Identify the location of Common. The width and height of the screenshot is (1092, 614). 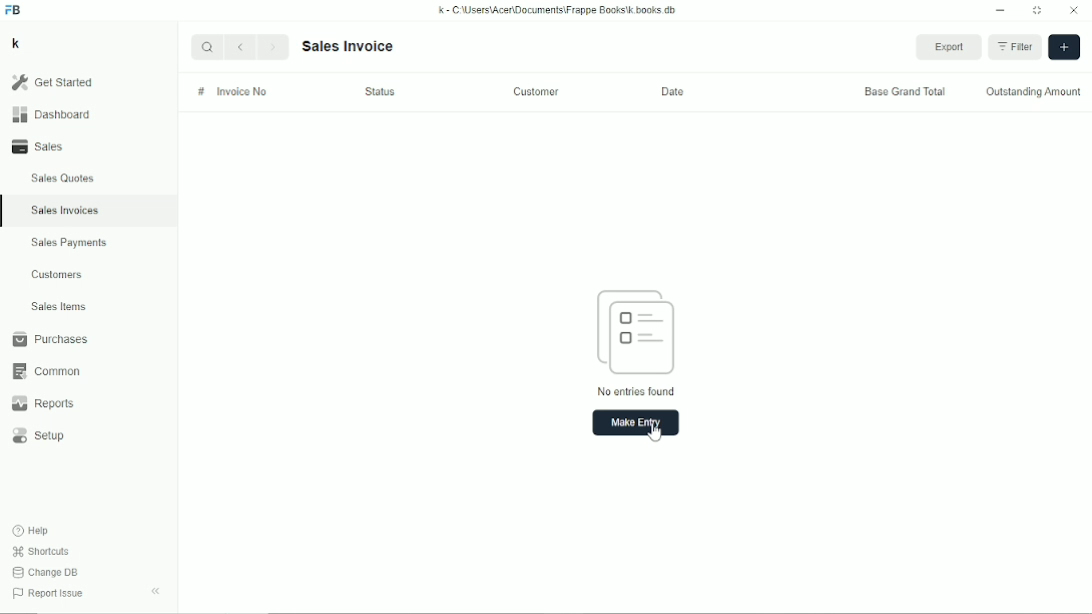
(44, 371).